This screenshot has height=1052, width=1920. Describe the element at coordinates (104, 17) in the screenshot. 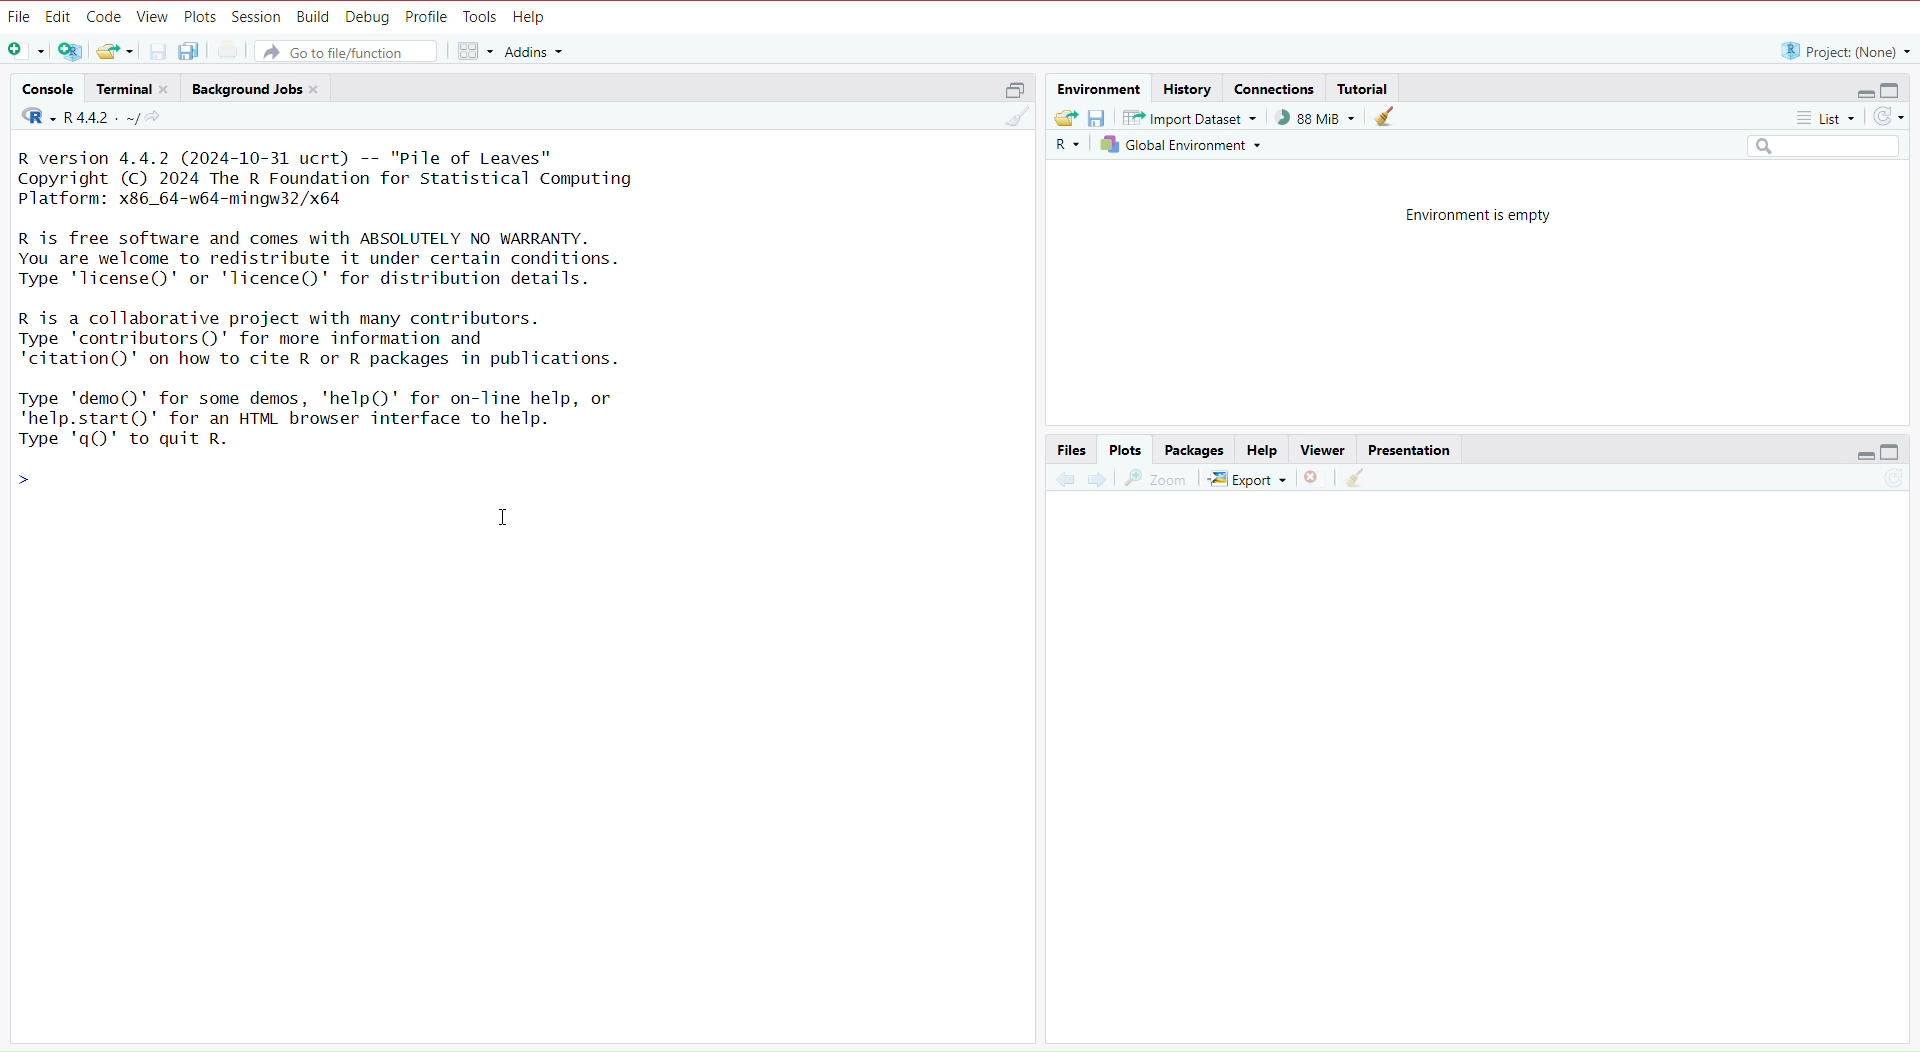

I see `code` at that location.